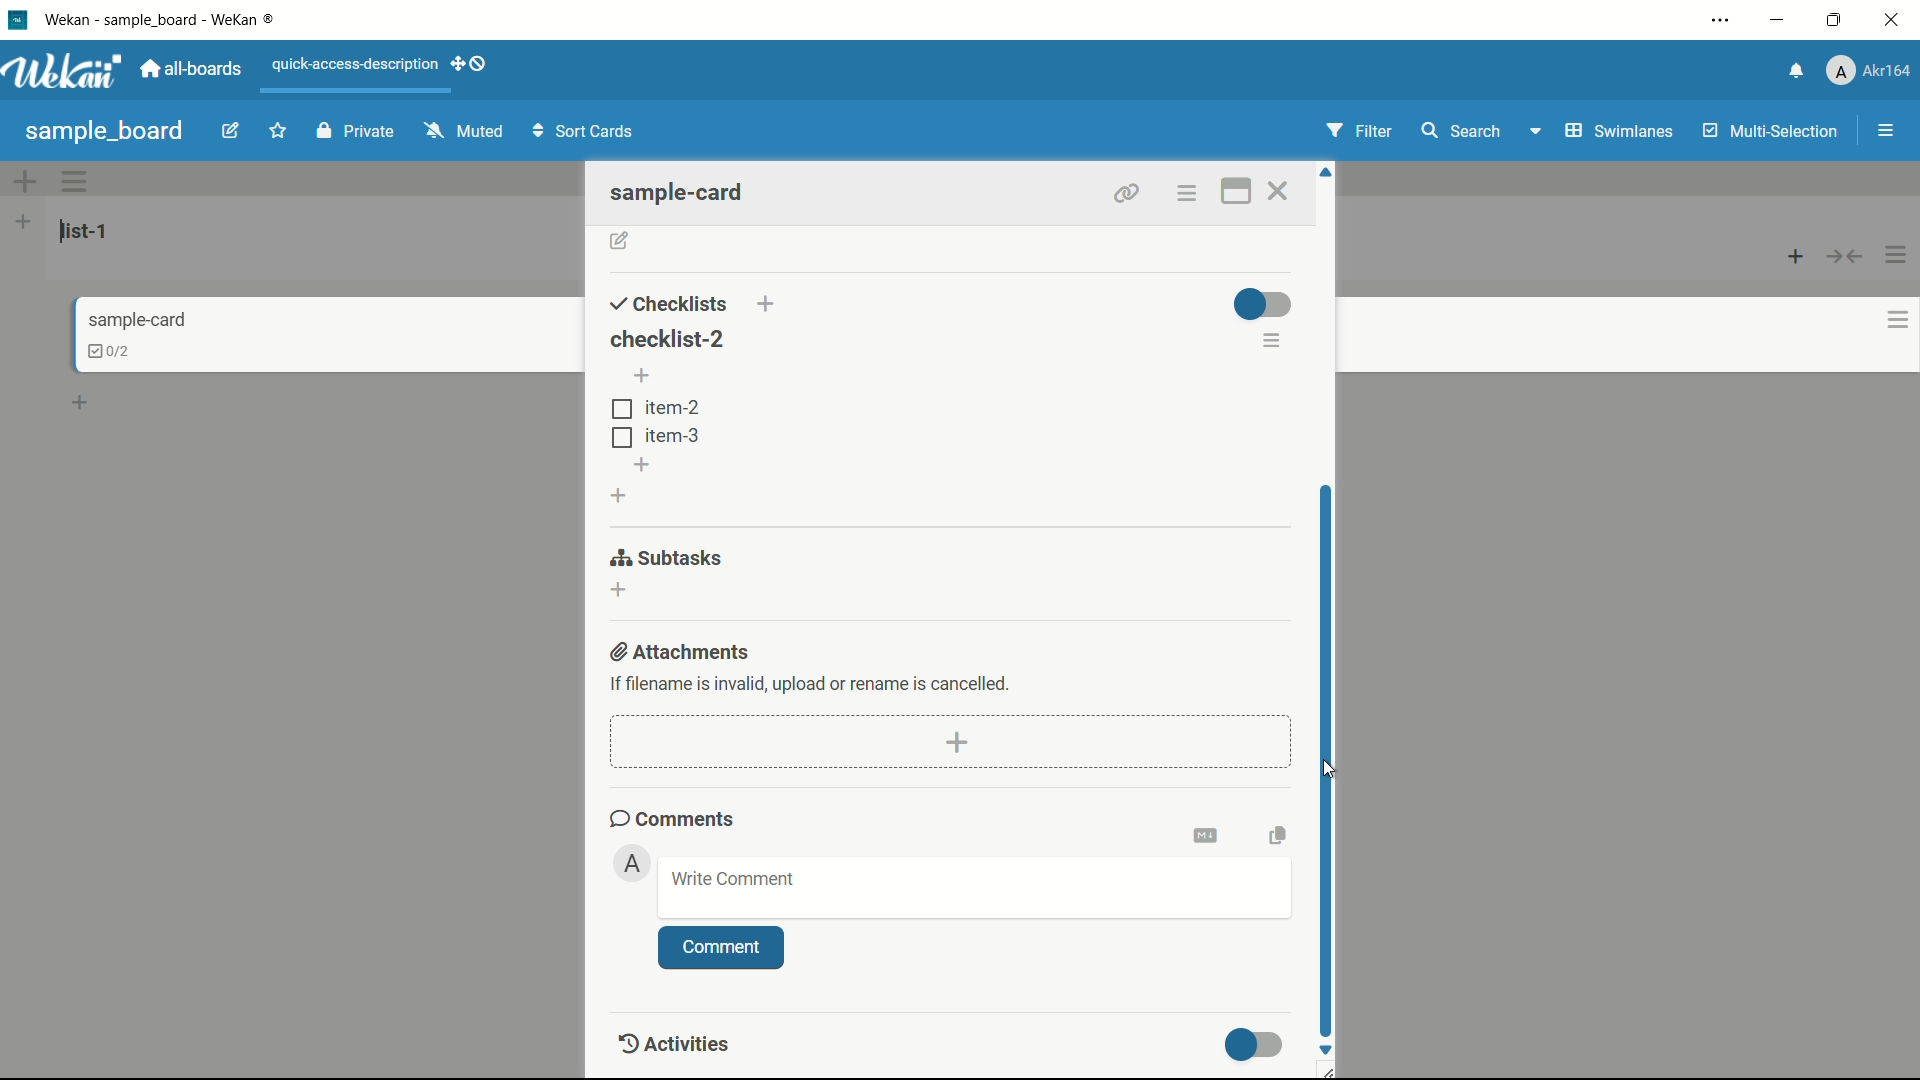 This screenshot has height=1080, width=1920. I want to click on maximize card, so click(1234, 191).